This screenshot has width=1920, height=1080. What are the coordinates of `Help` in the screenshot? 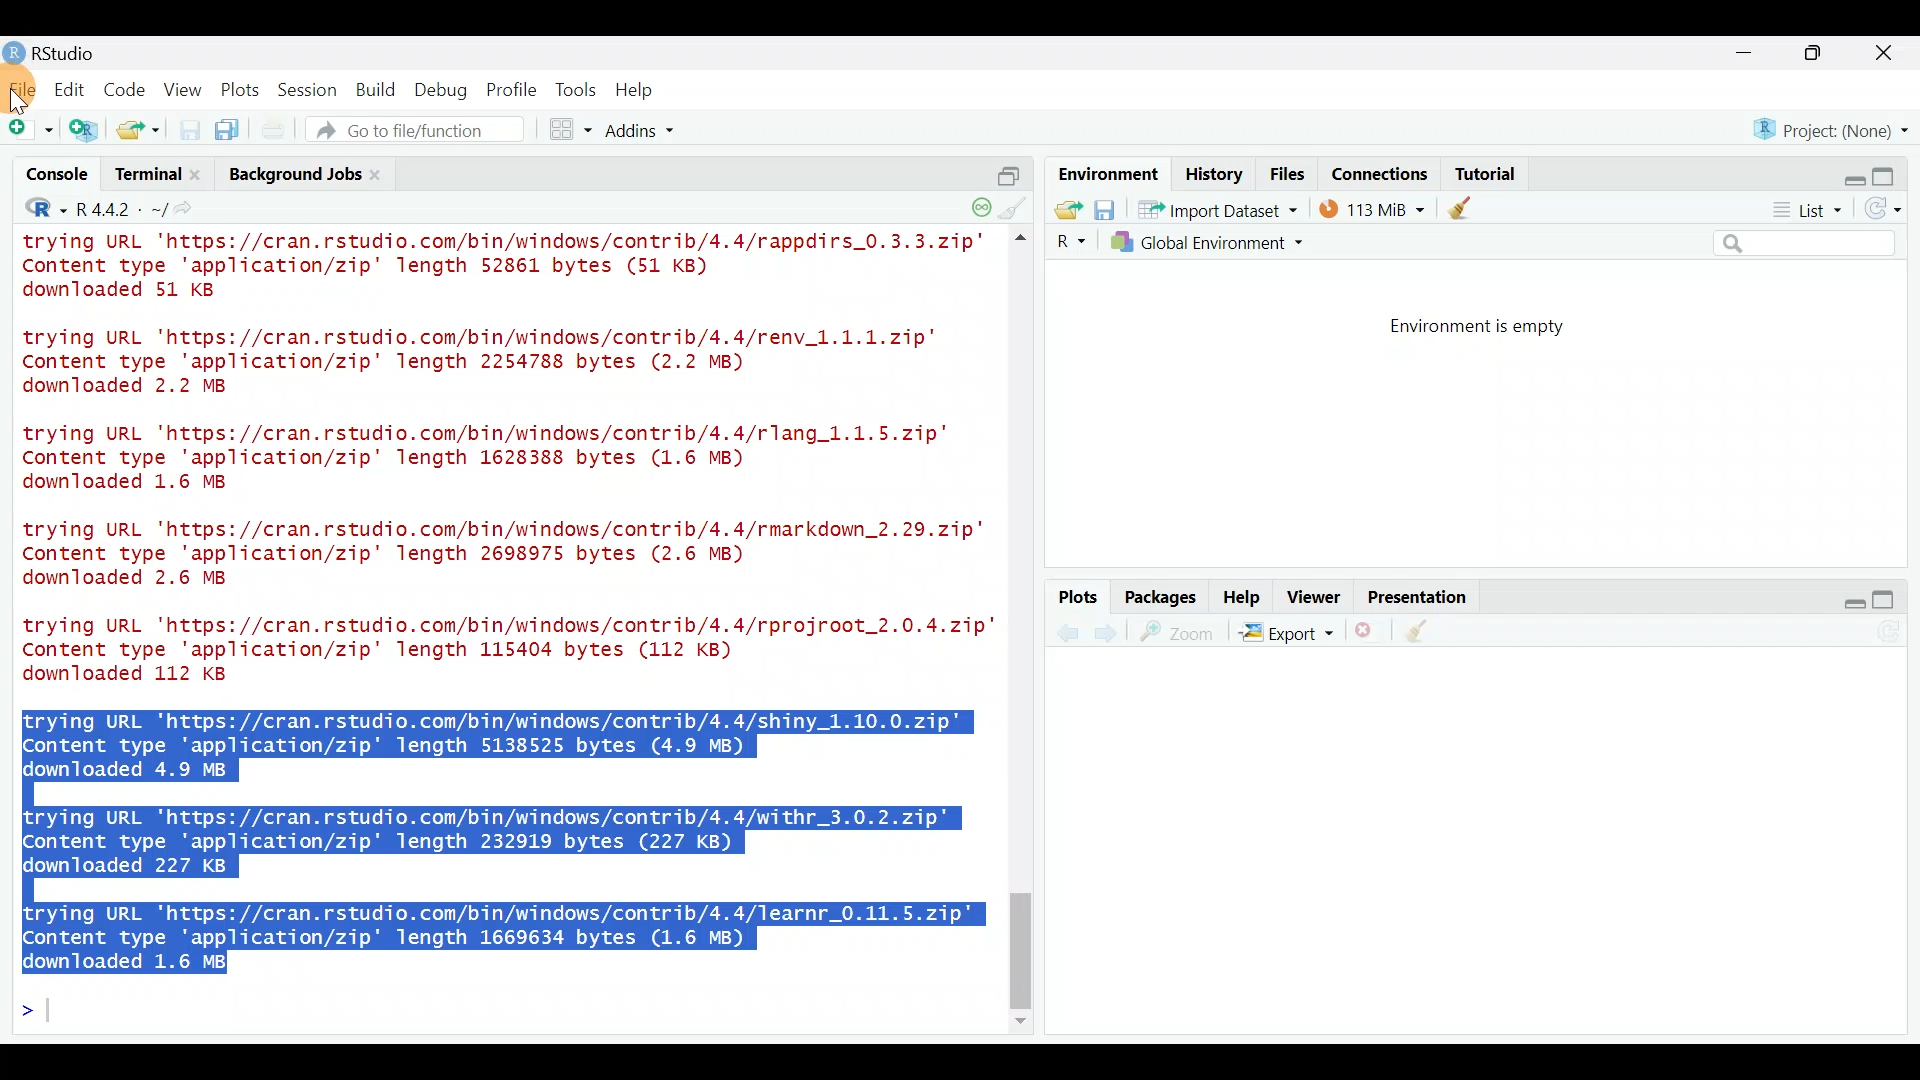 It's located at (1243, 595).